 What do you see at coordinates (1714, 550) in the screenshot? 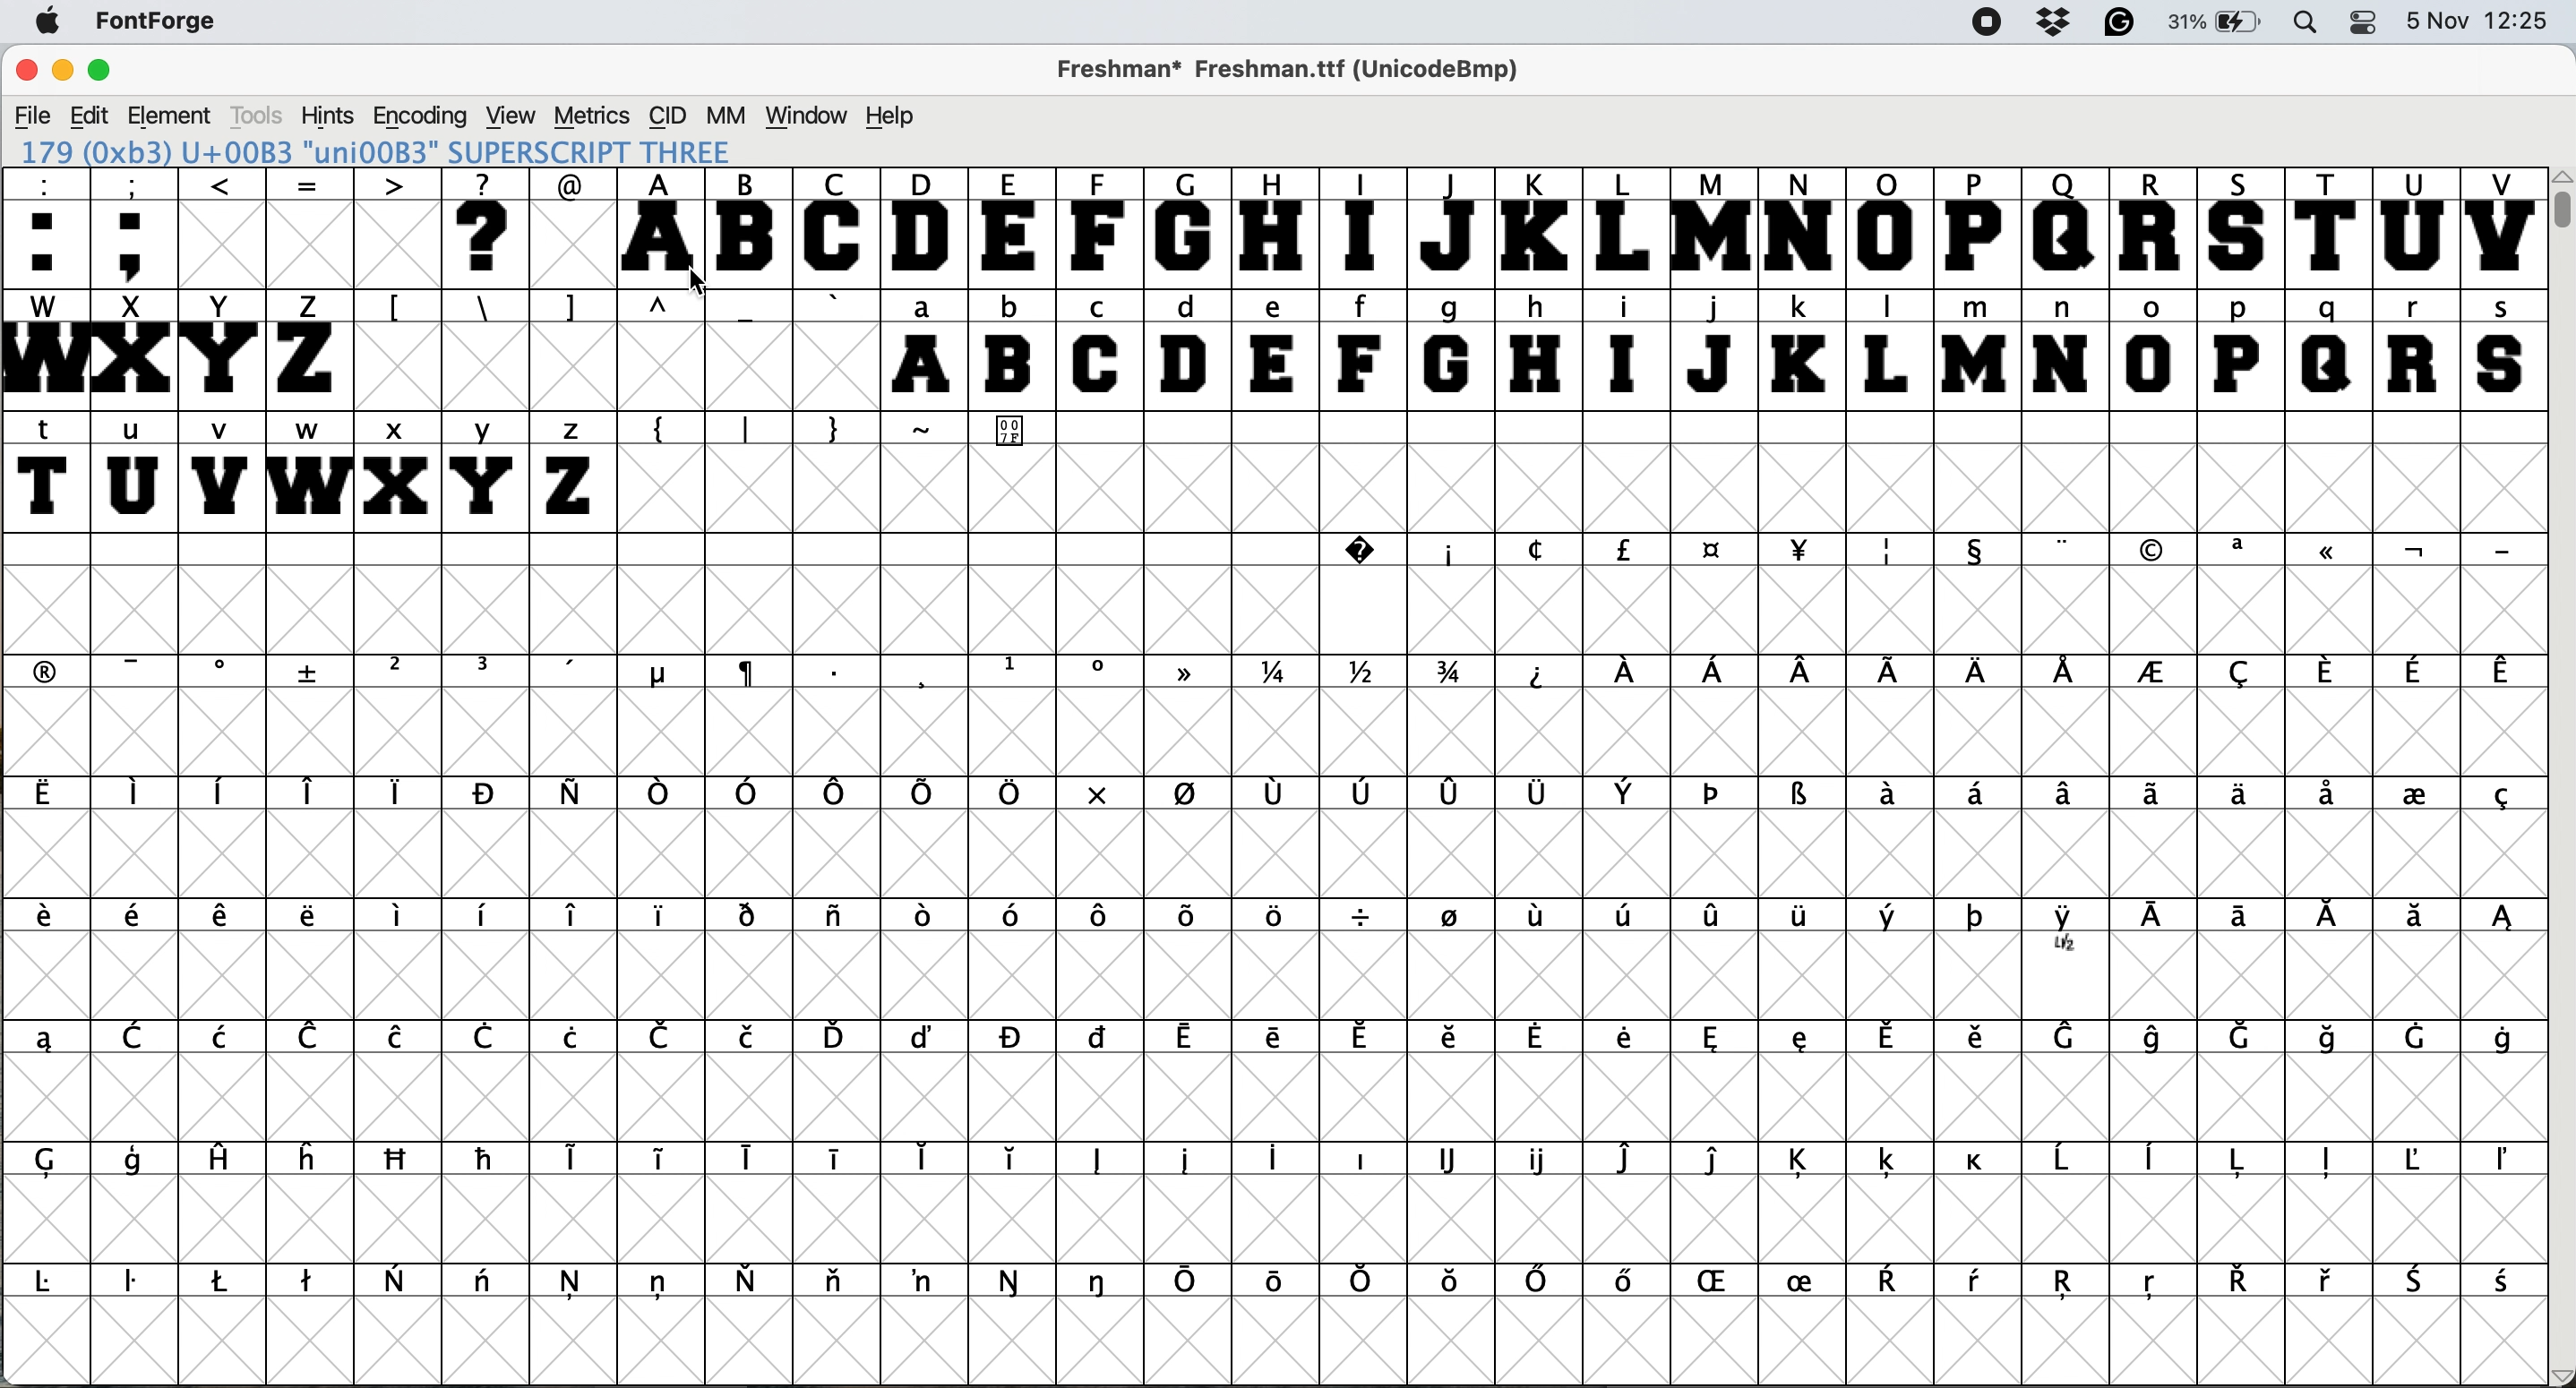
I see `symbol` at bounding box center [1714, 550].